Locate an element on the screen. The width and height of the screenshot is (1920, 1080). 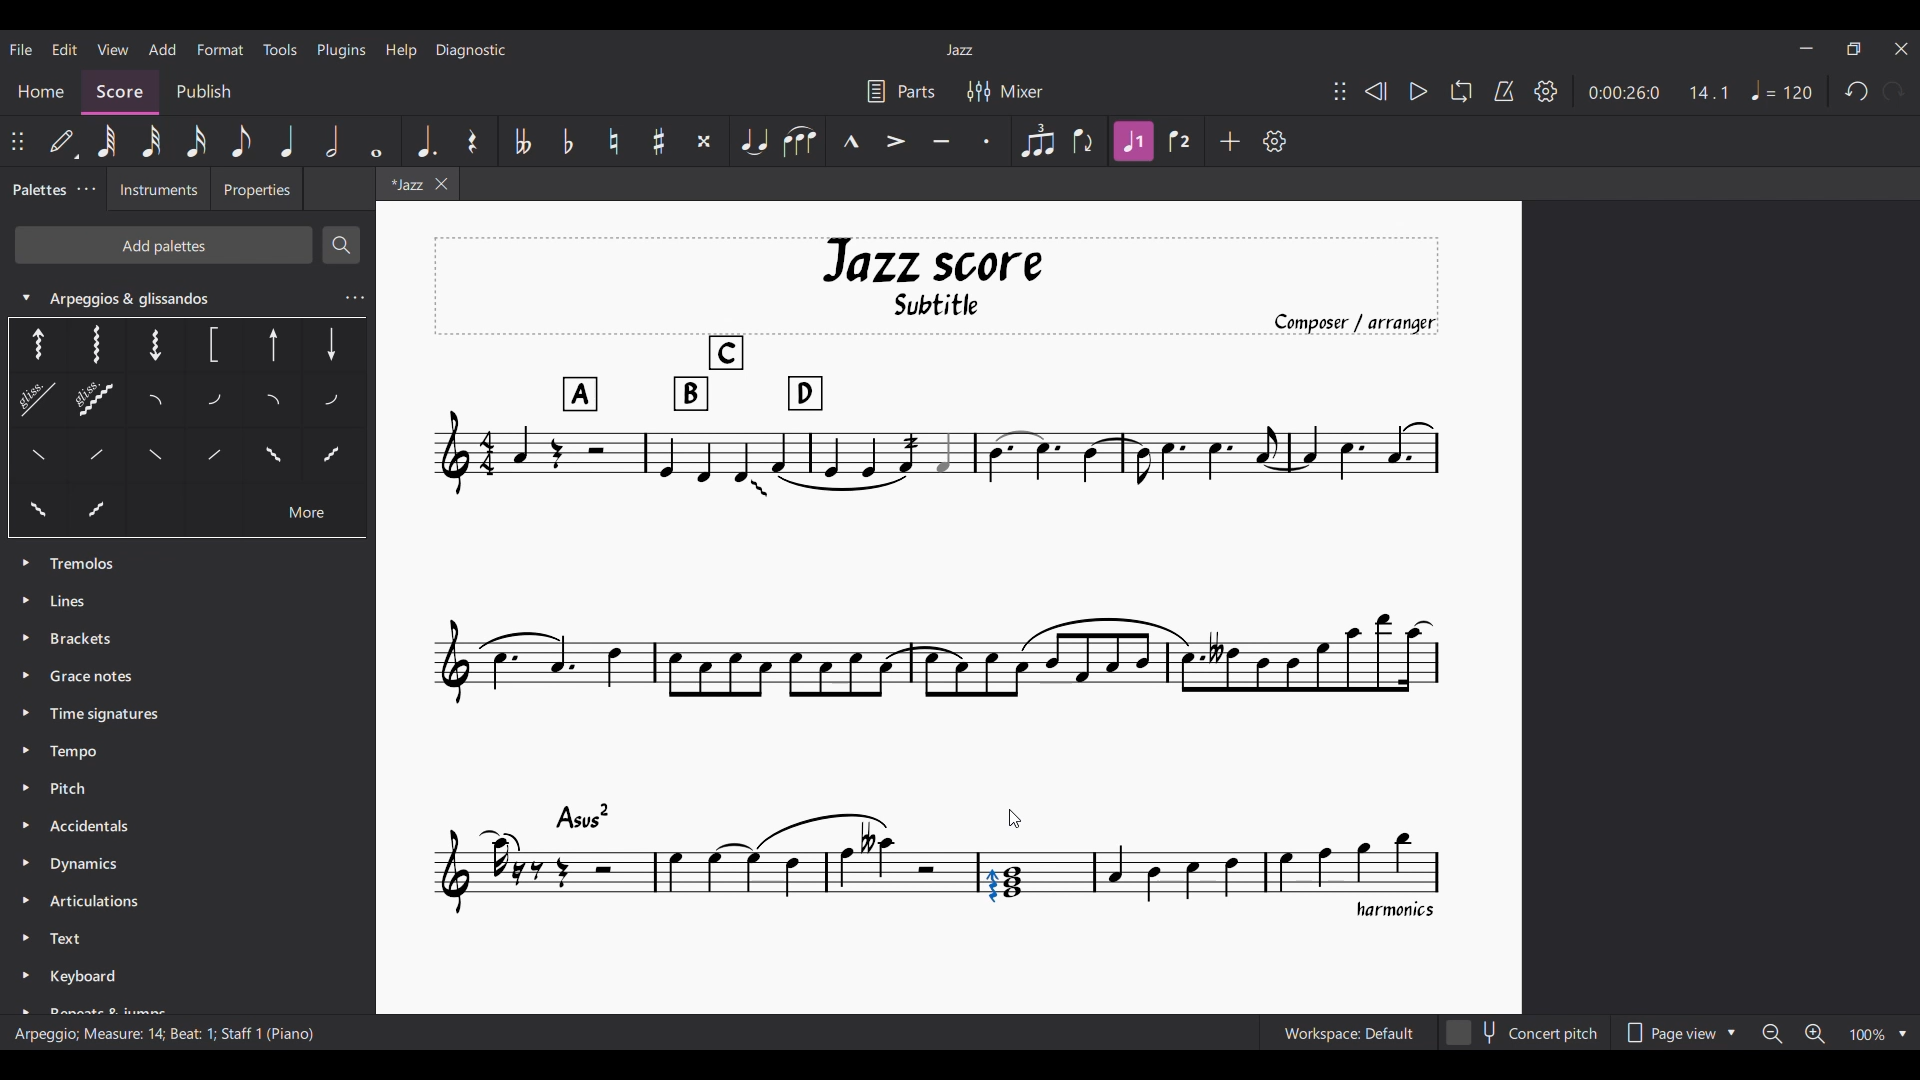
Voice 2 is located at coordinates (1180, 140).